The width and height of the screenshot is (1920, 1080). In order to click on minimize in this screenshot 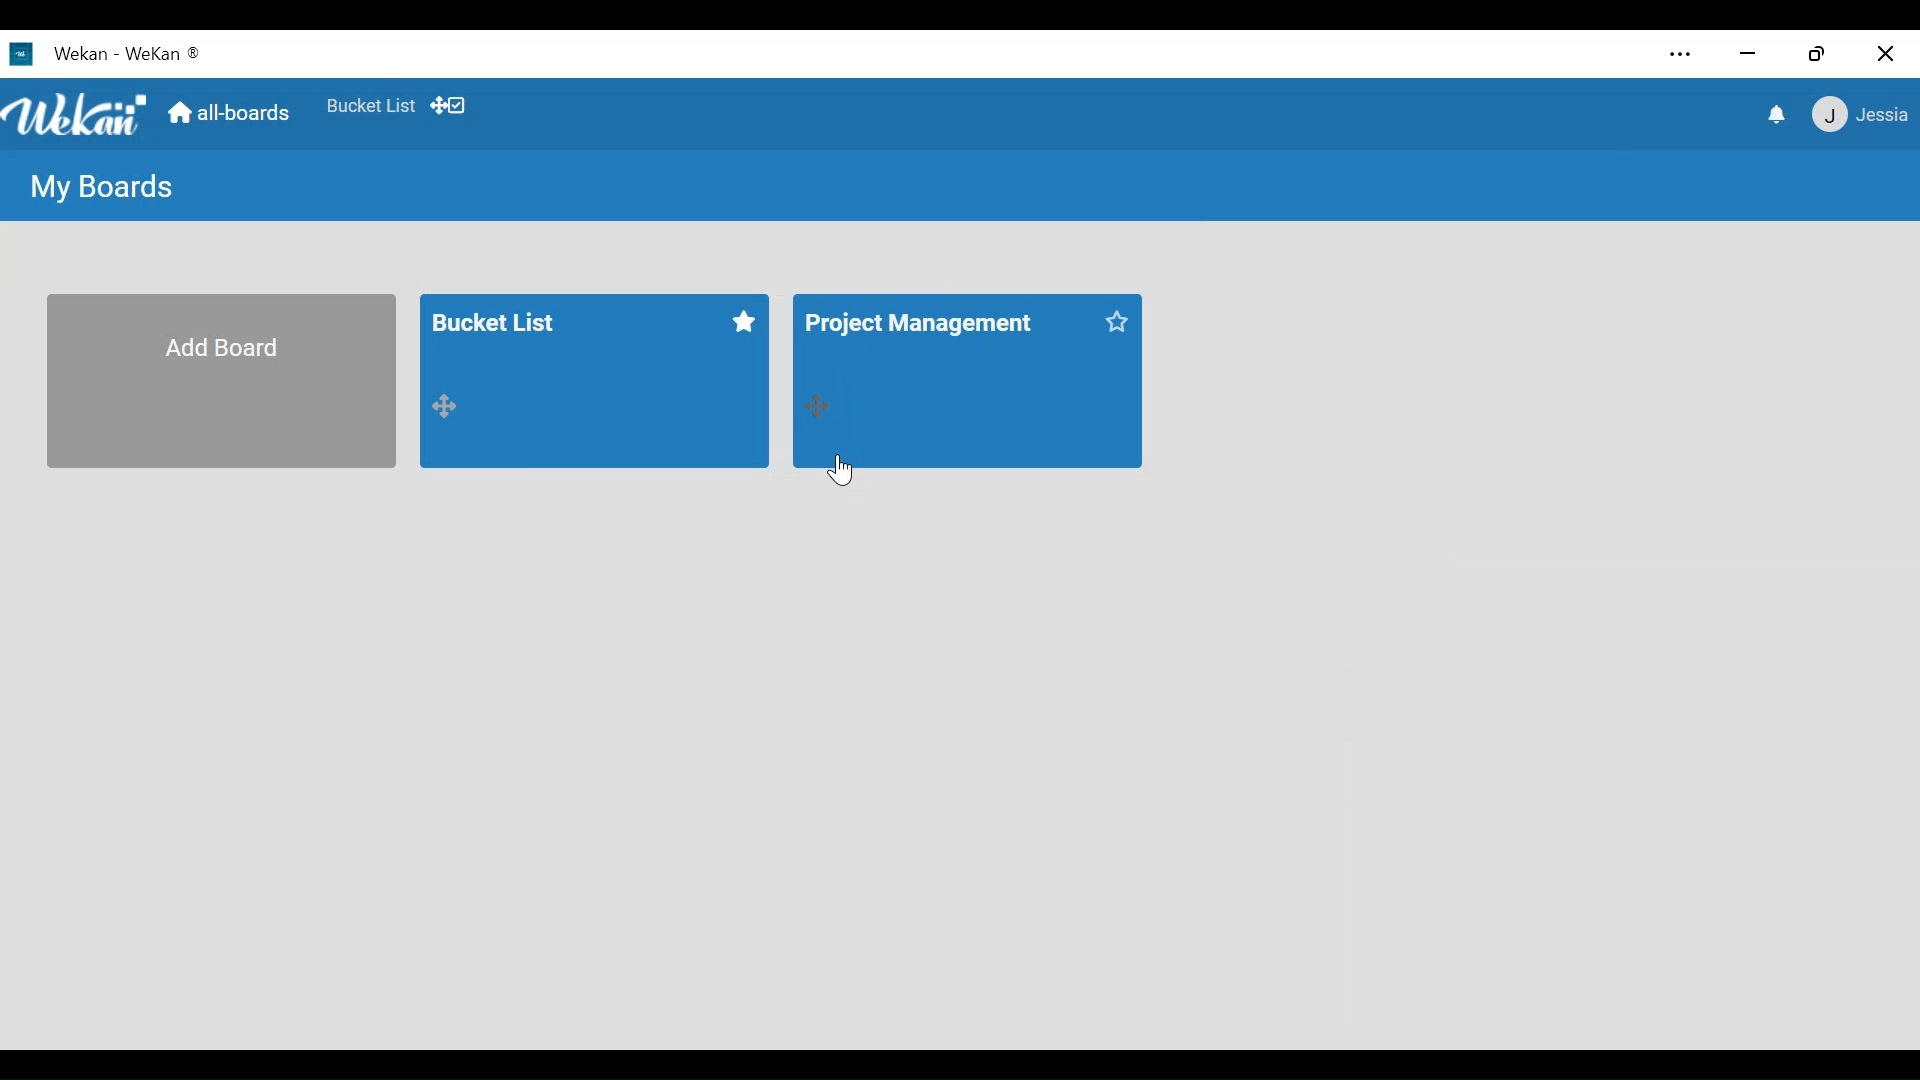, I will do `click(1747, 47)`.